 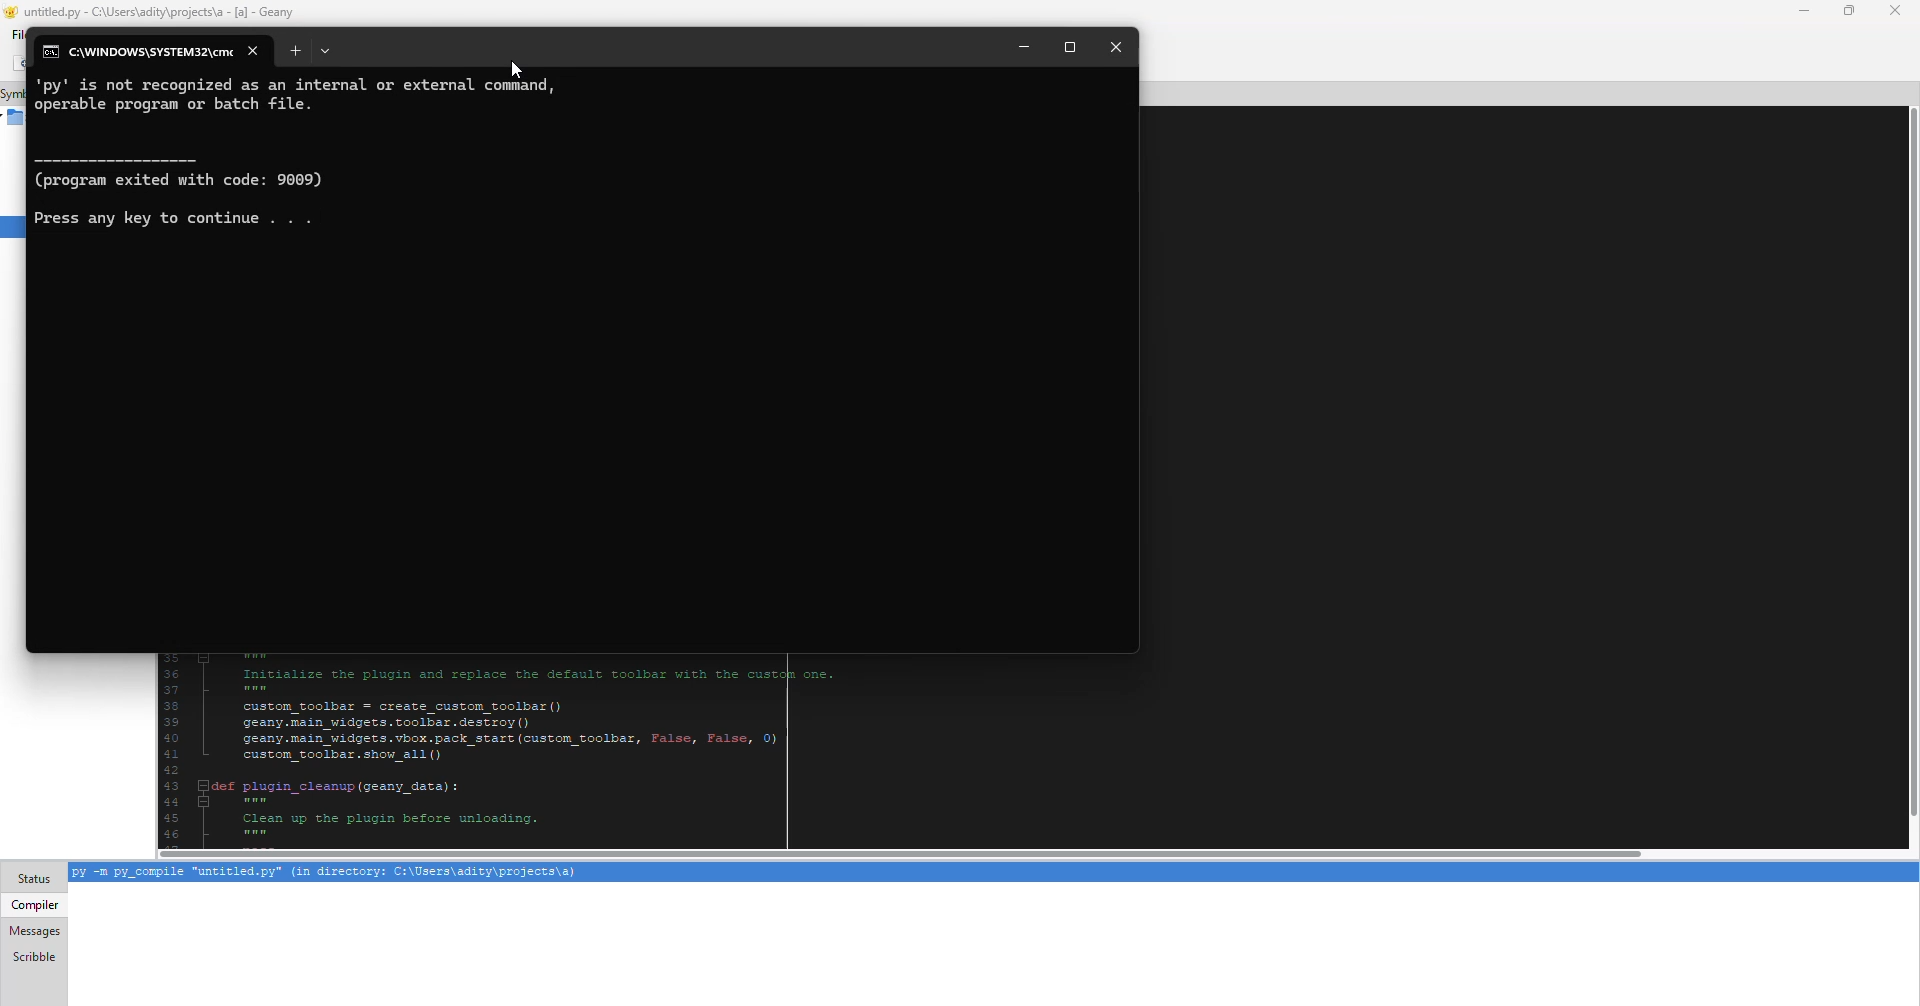 What do you see at coordinates (325, 51) in the screenshot?
I see `tab` at bounding box center [325, 51].